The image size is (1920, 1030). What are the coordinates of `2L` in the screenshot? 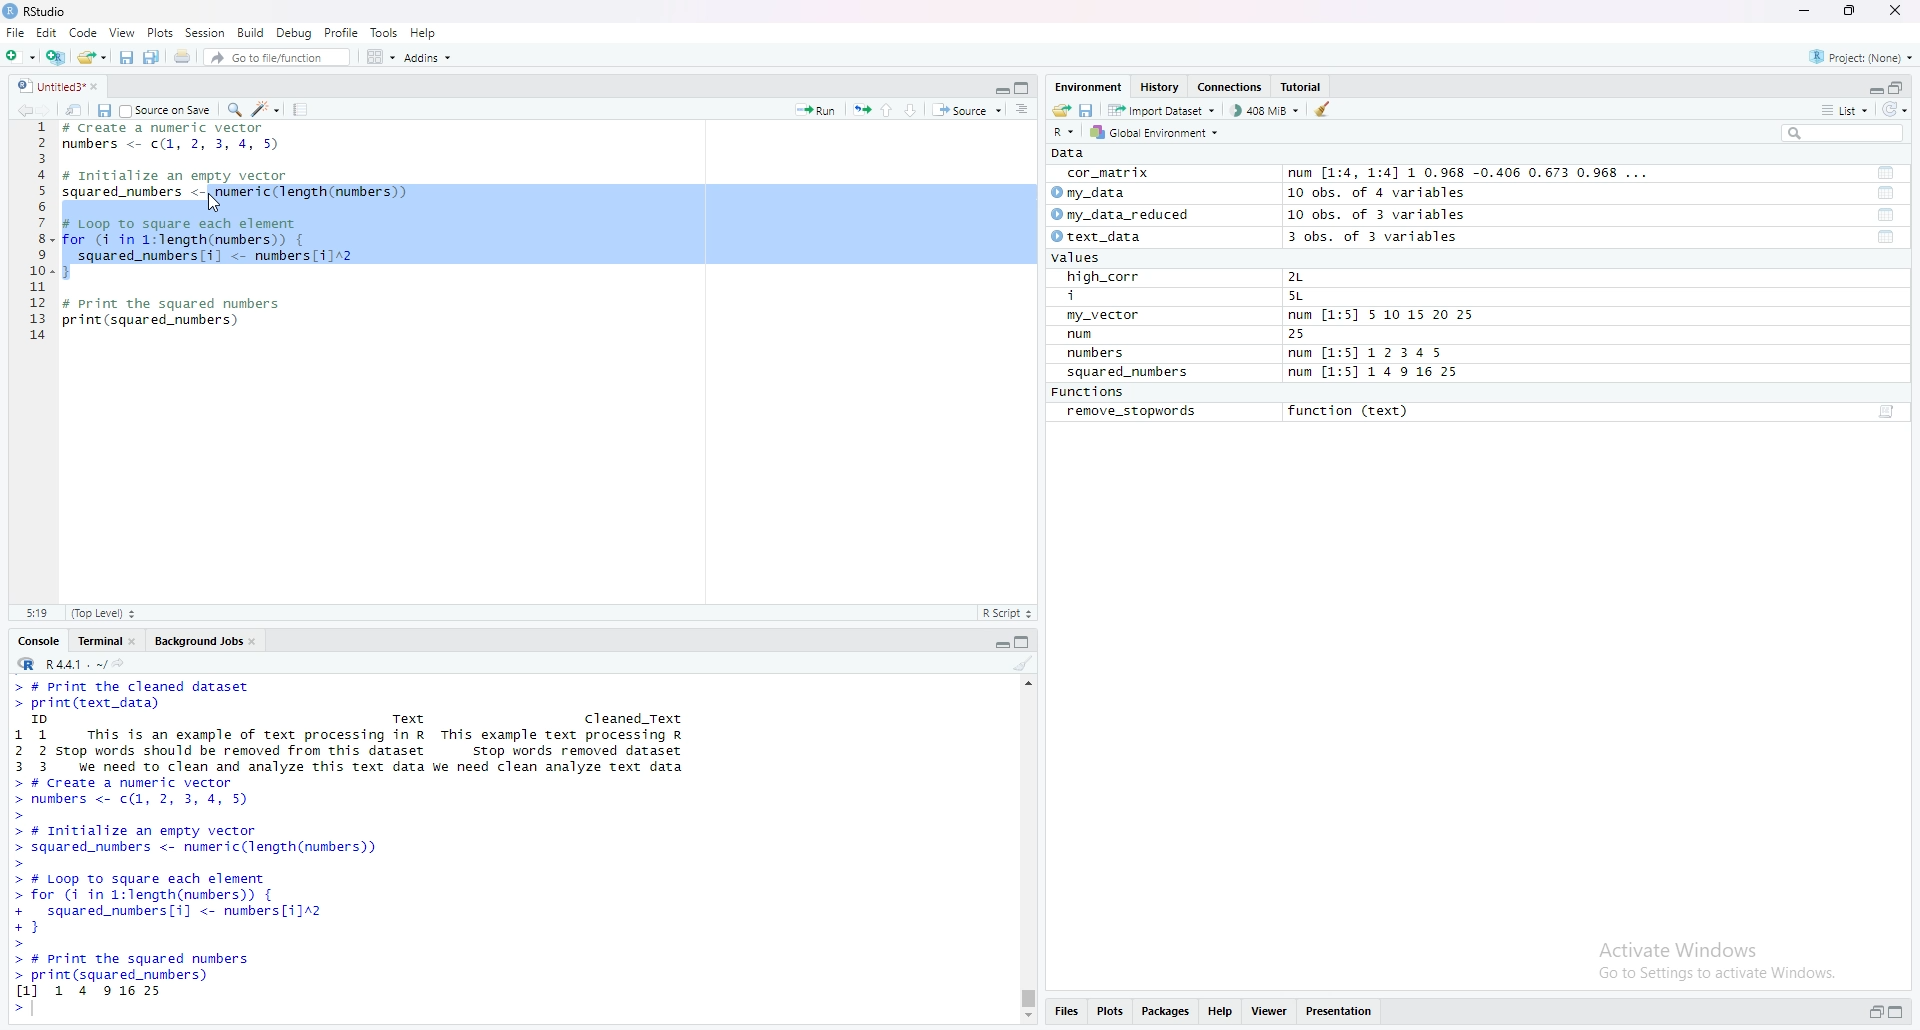 It's located at (1307, 277).